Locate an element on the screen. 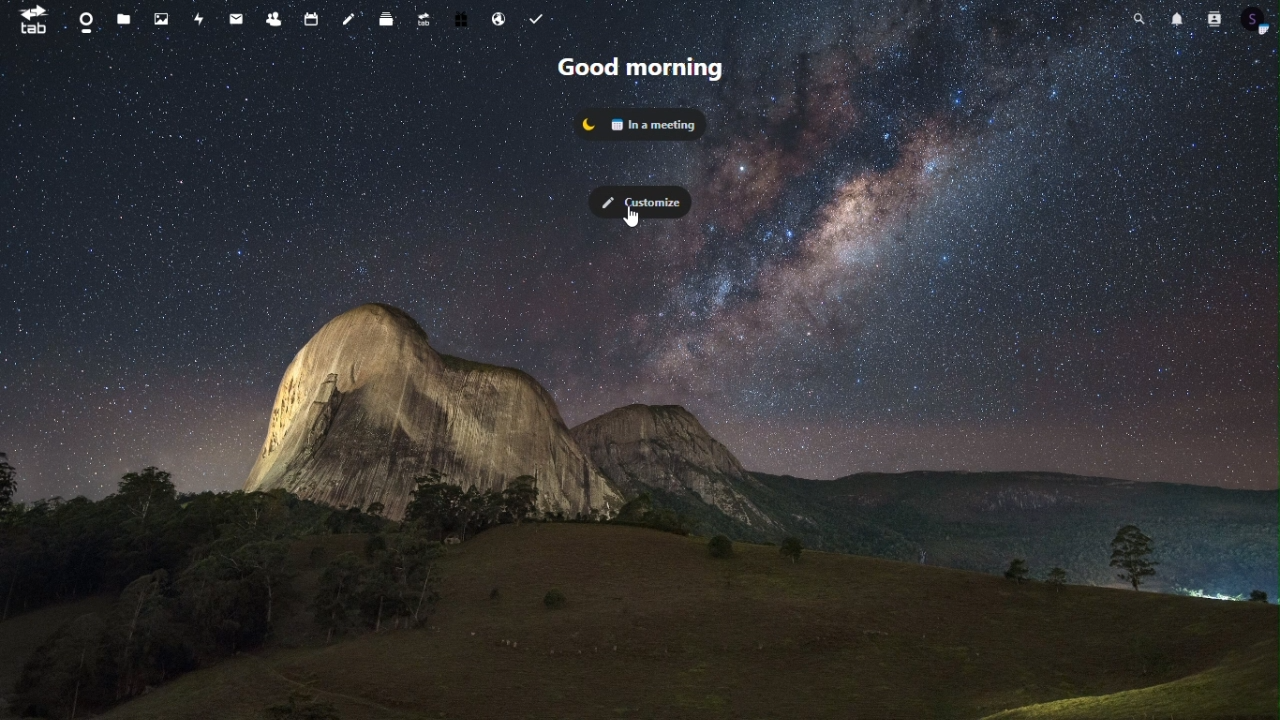  cursor is located at coordinates (631, 220).